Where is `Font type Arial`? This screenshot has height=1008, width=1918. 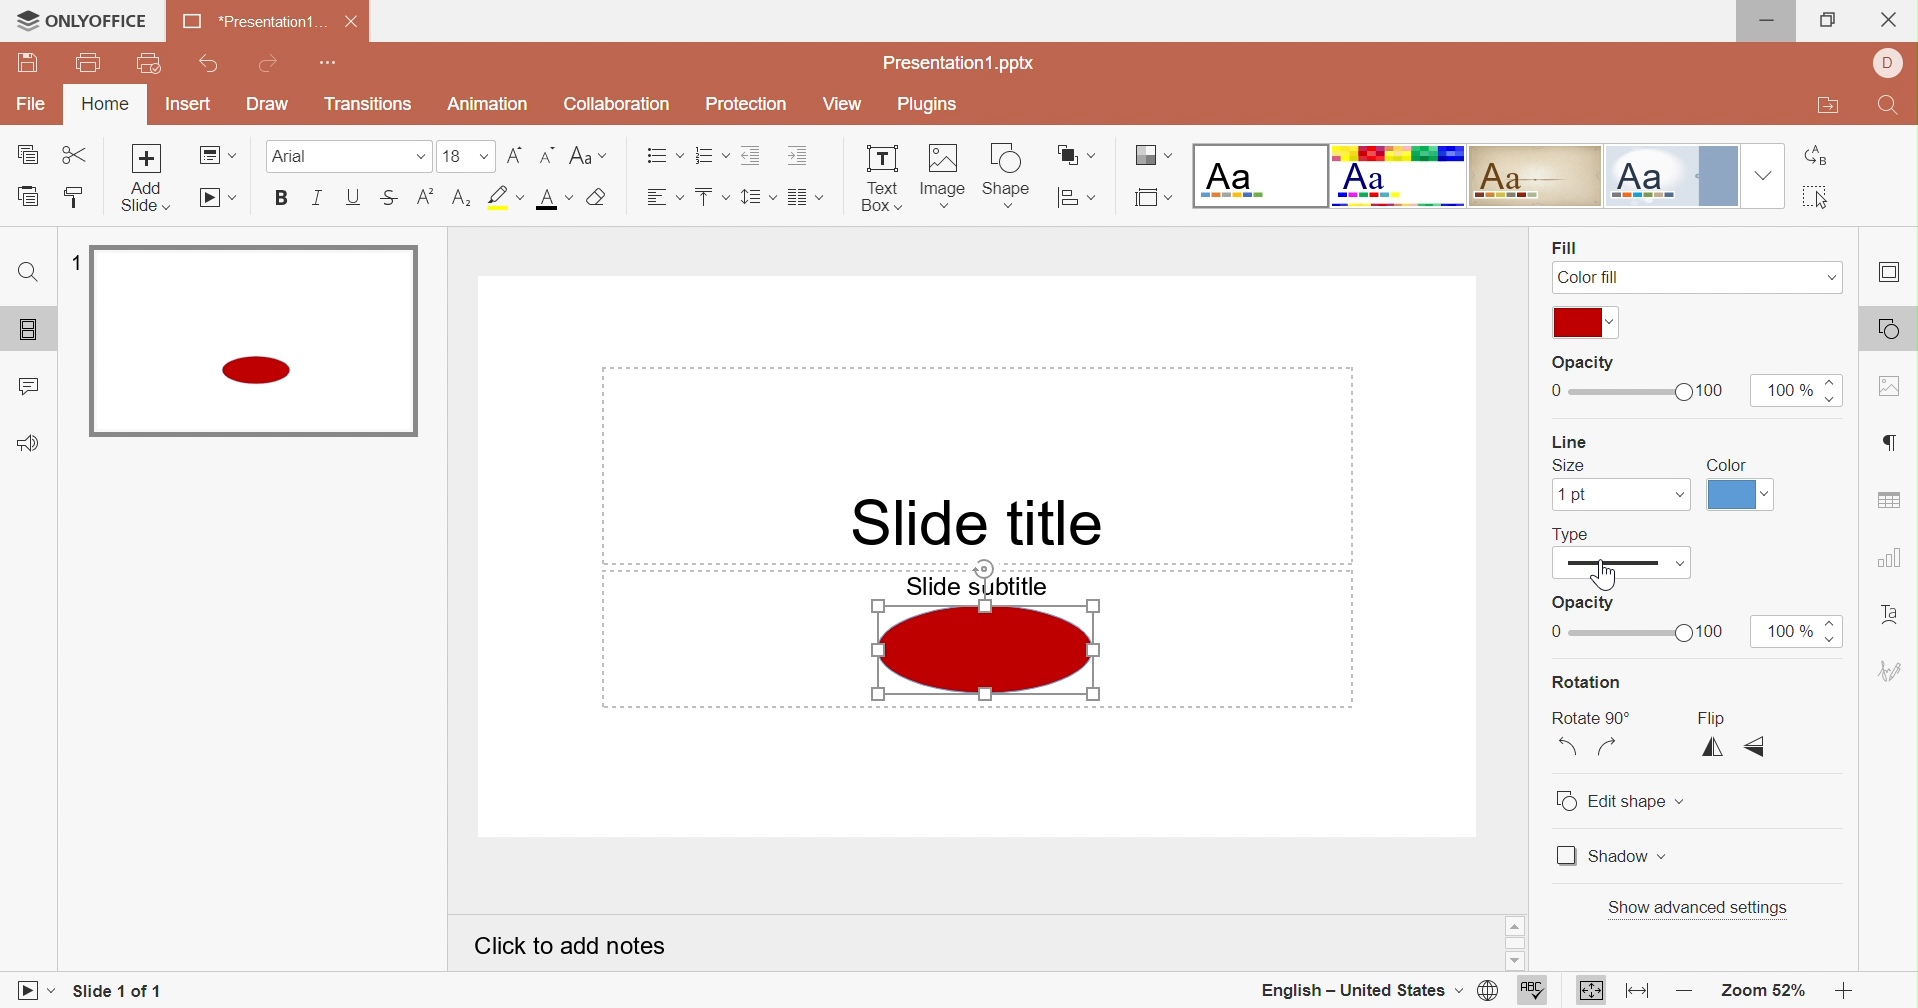 Font type Arial is located at coordinates (348, 155).